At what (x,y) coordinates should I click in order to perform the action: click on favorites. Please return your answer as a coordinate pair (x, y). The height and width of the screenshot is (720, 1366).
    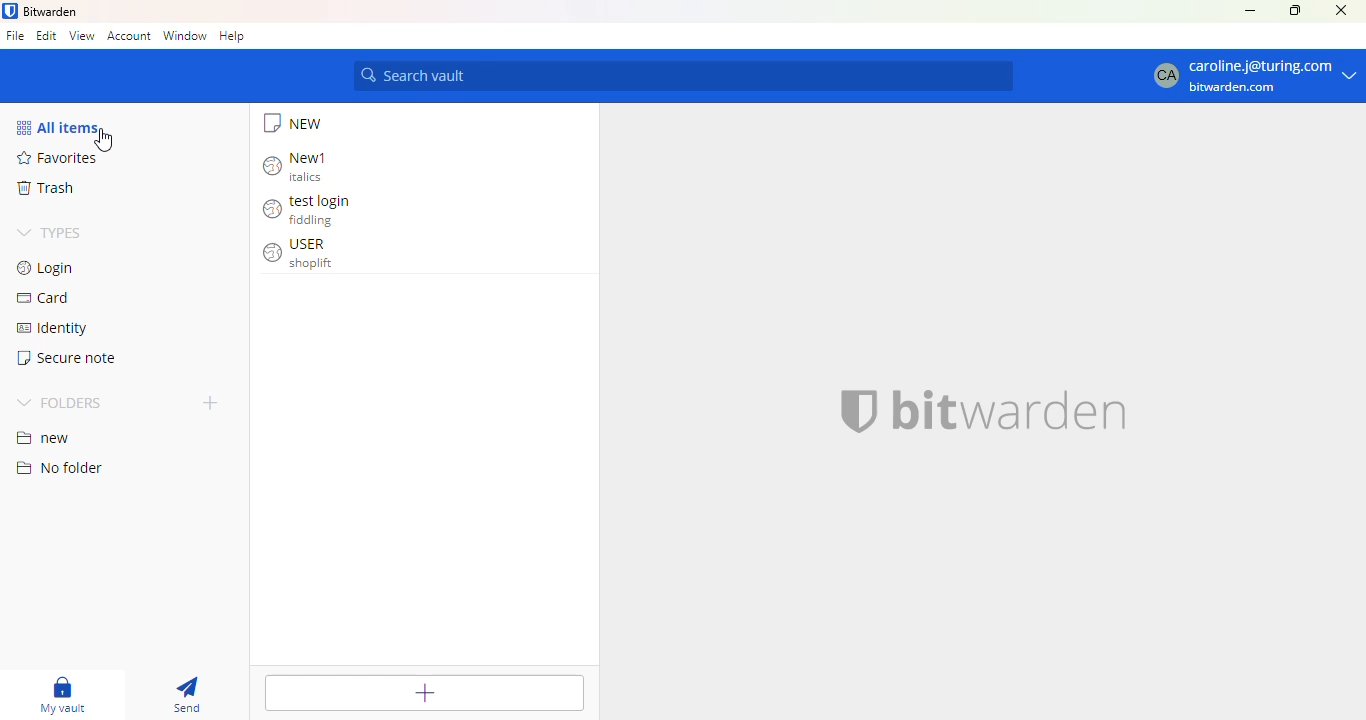
    Looking at the image, I should click on (56, 157).